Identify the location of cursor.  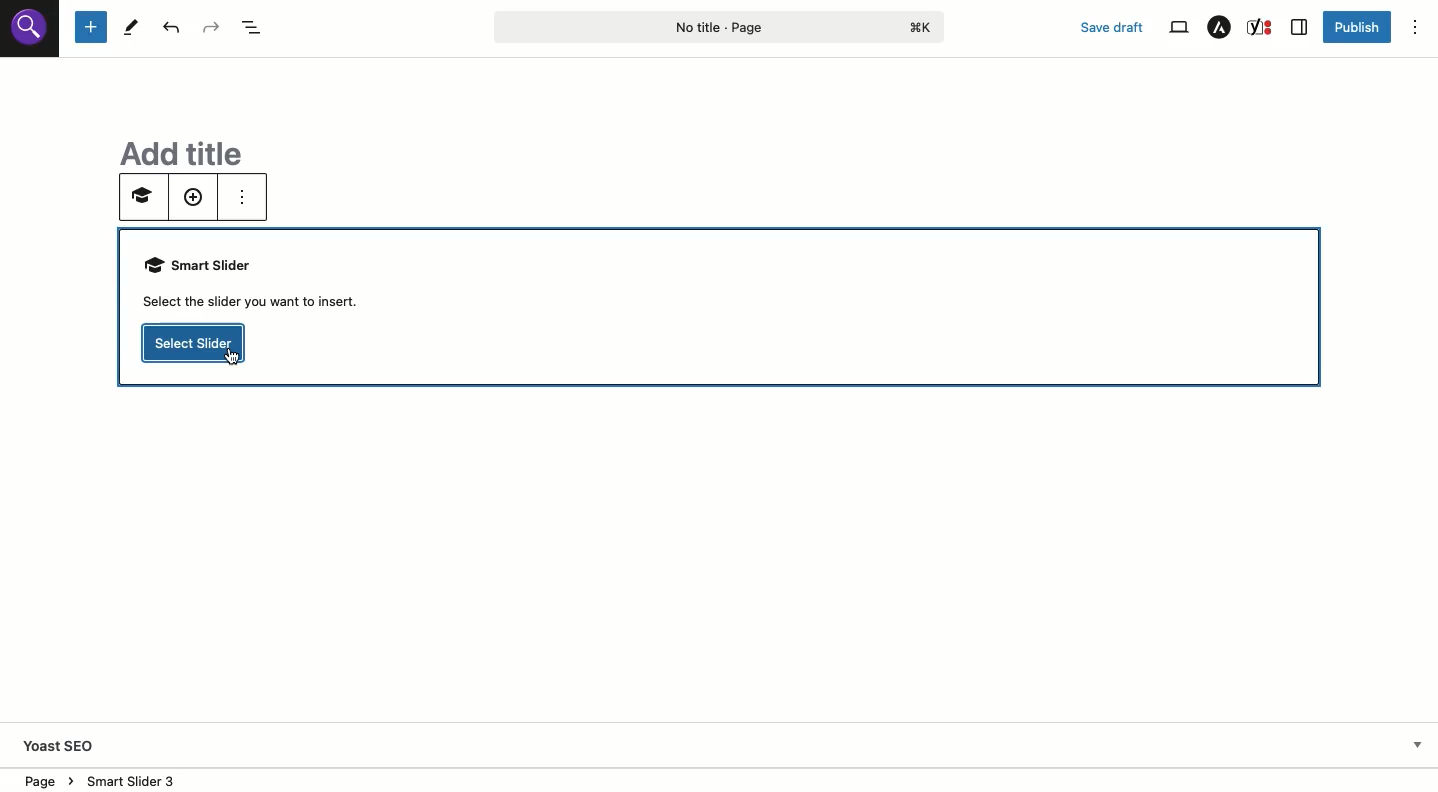
(231, 363).